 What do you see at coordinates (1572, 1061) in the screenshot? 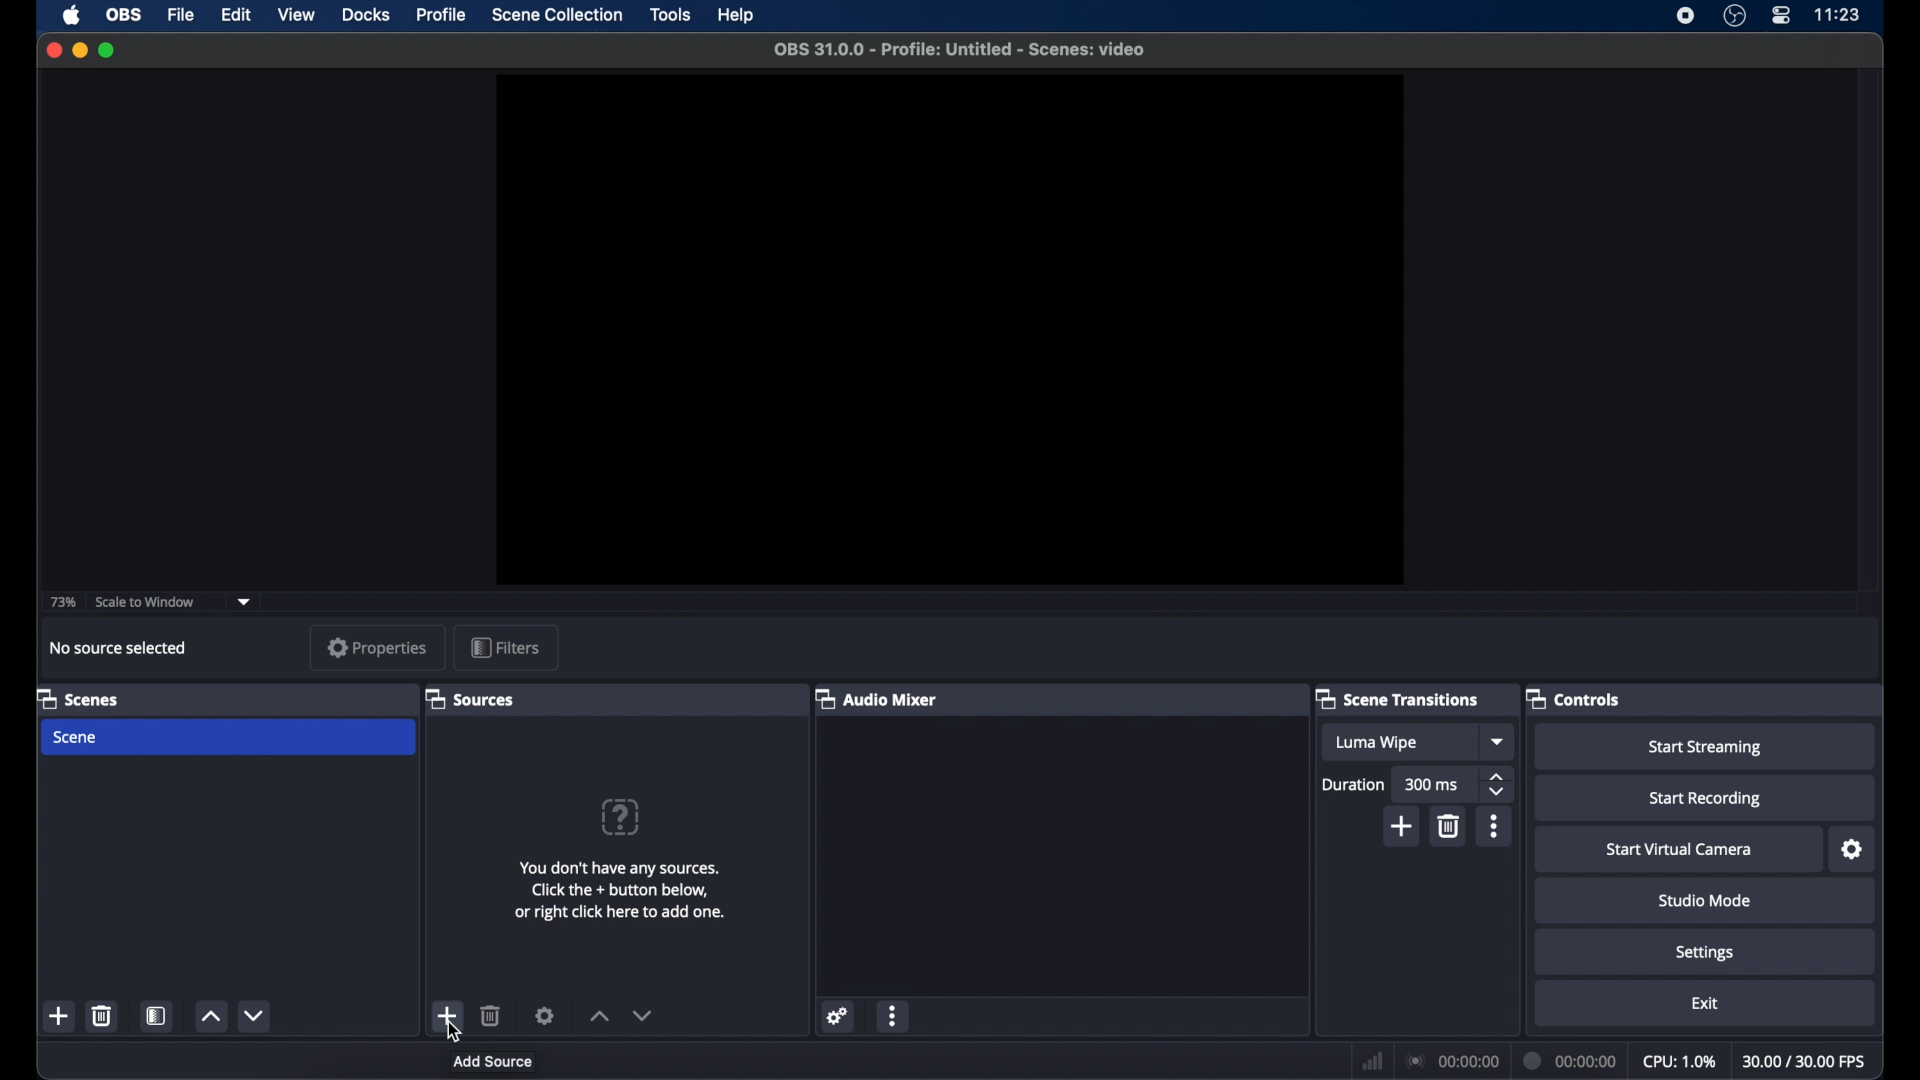
I see `duration` at bounding box center [1572, 1061].